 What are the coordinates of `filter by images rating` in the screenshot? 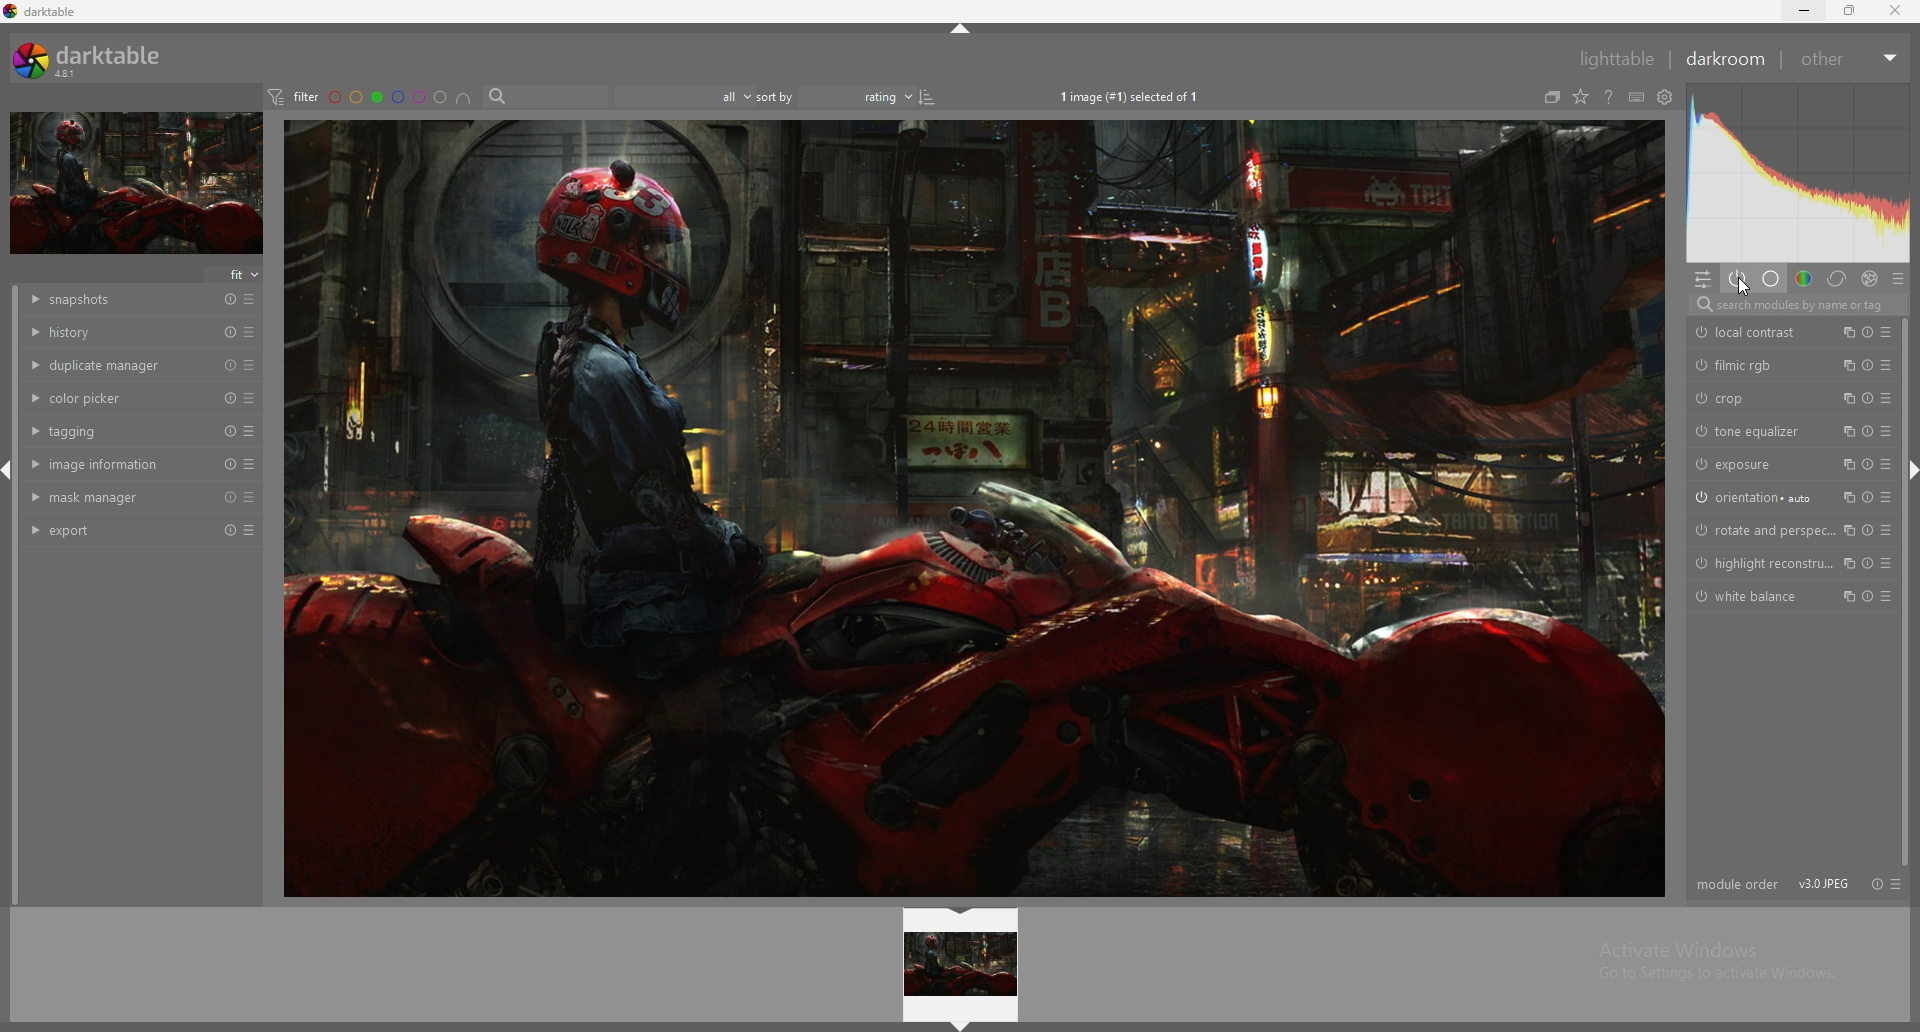 It's located at (675, 95).